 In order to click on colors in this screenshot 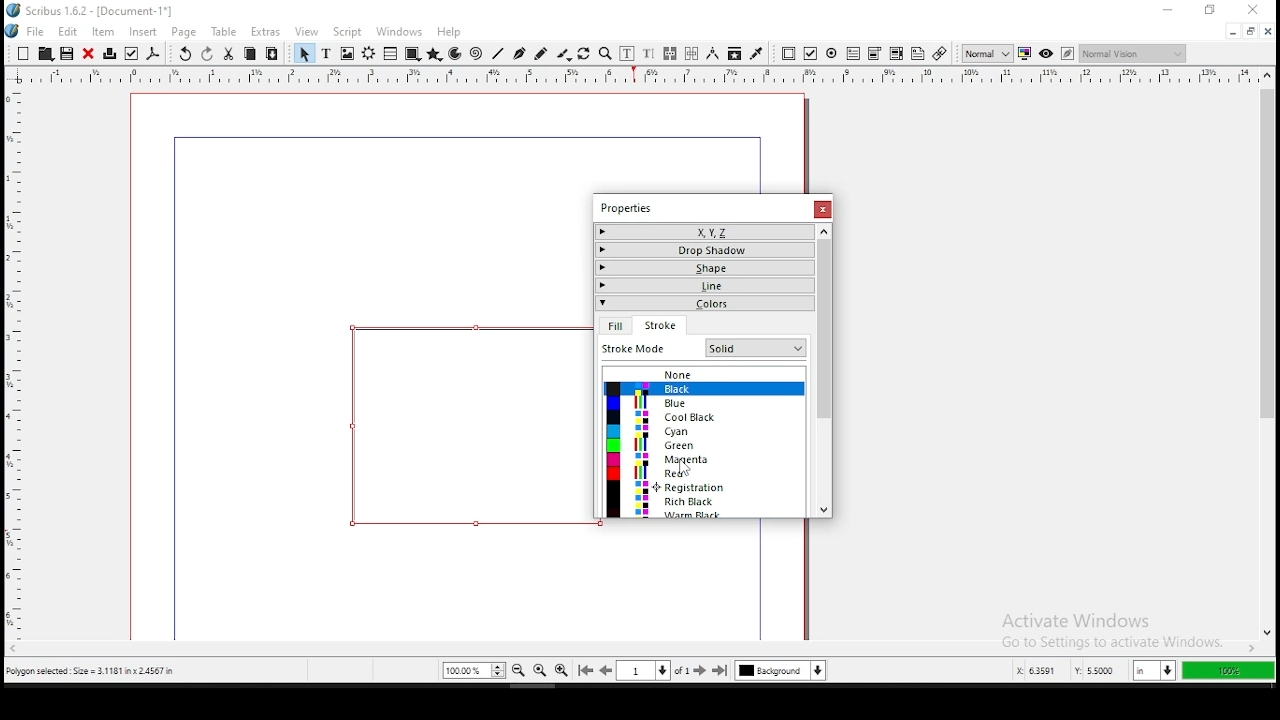, I will do `click(703, 303)`.